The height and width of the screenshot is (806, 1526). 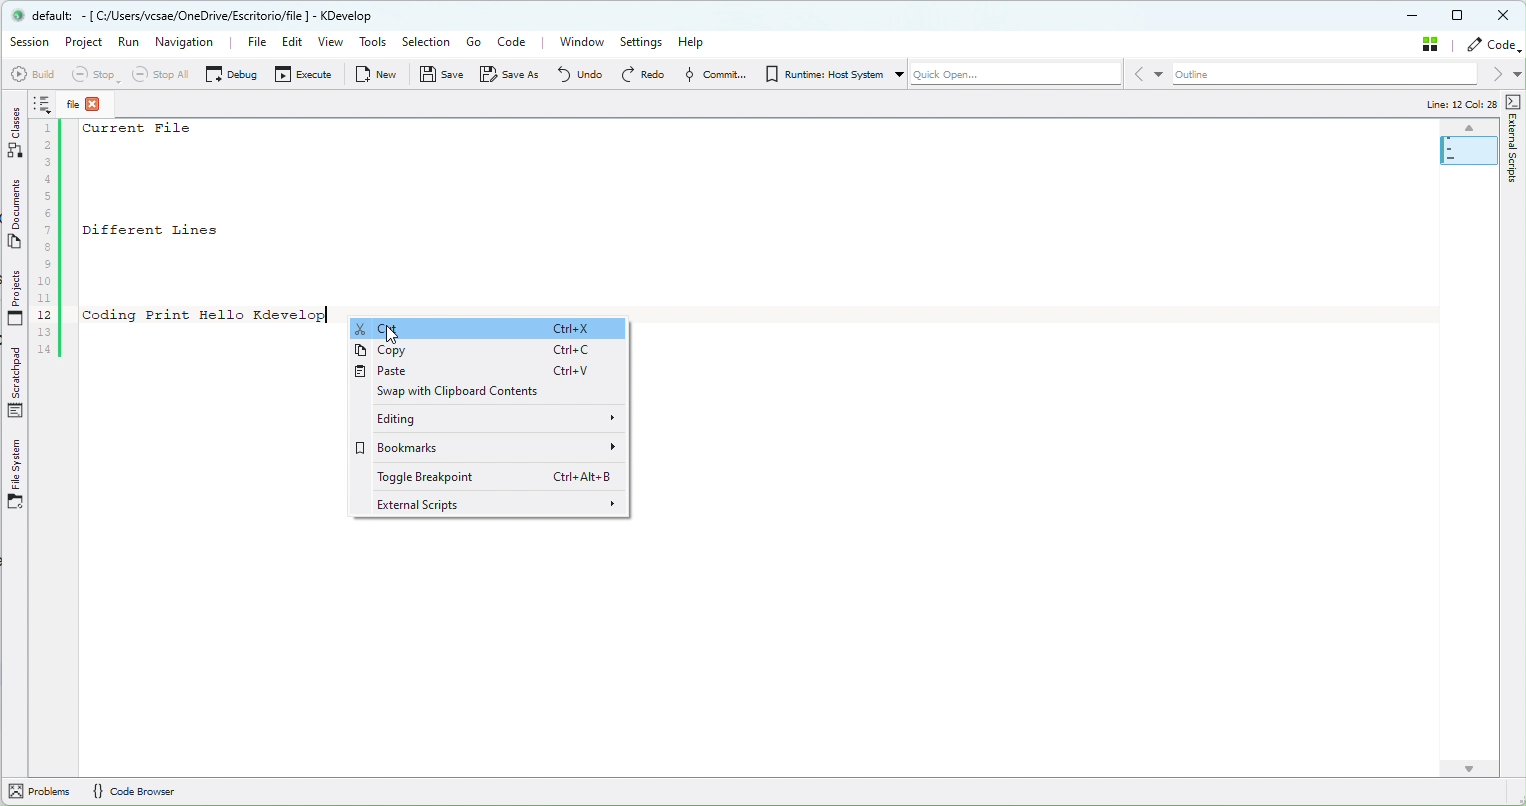 I want to click on Execute me, so click(x=297, y=74).